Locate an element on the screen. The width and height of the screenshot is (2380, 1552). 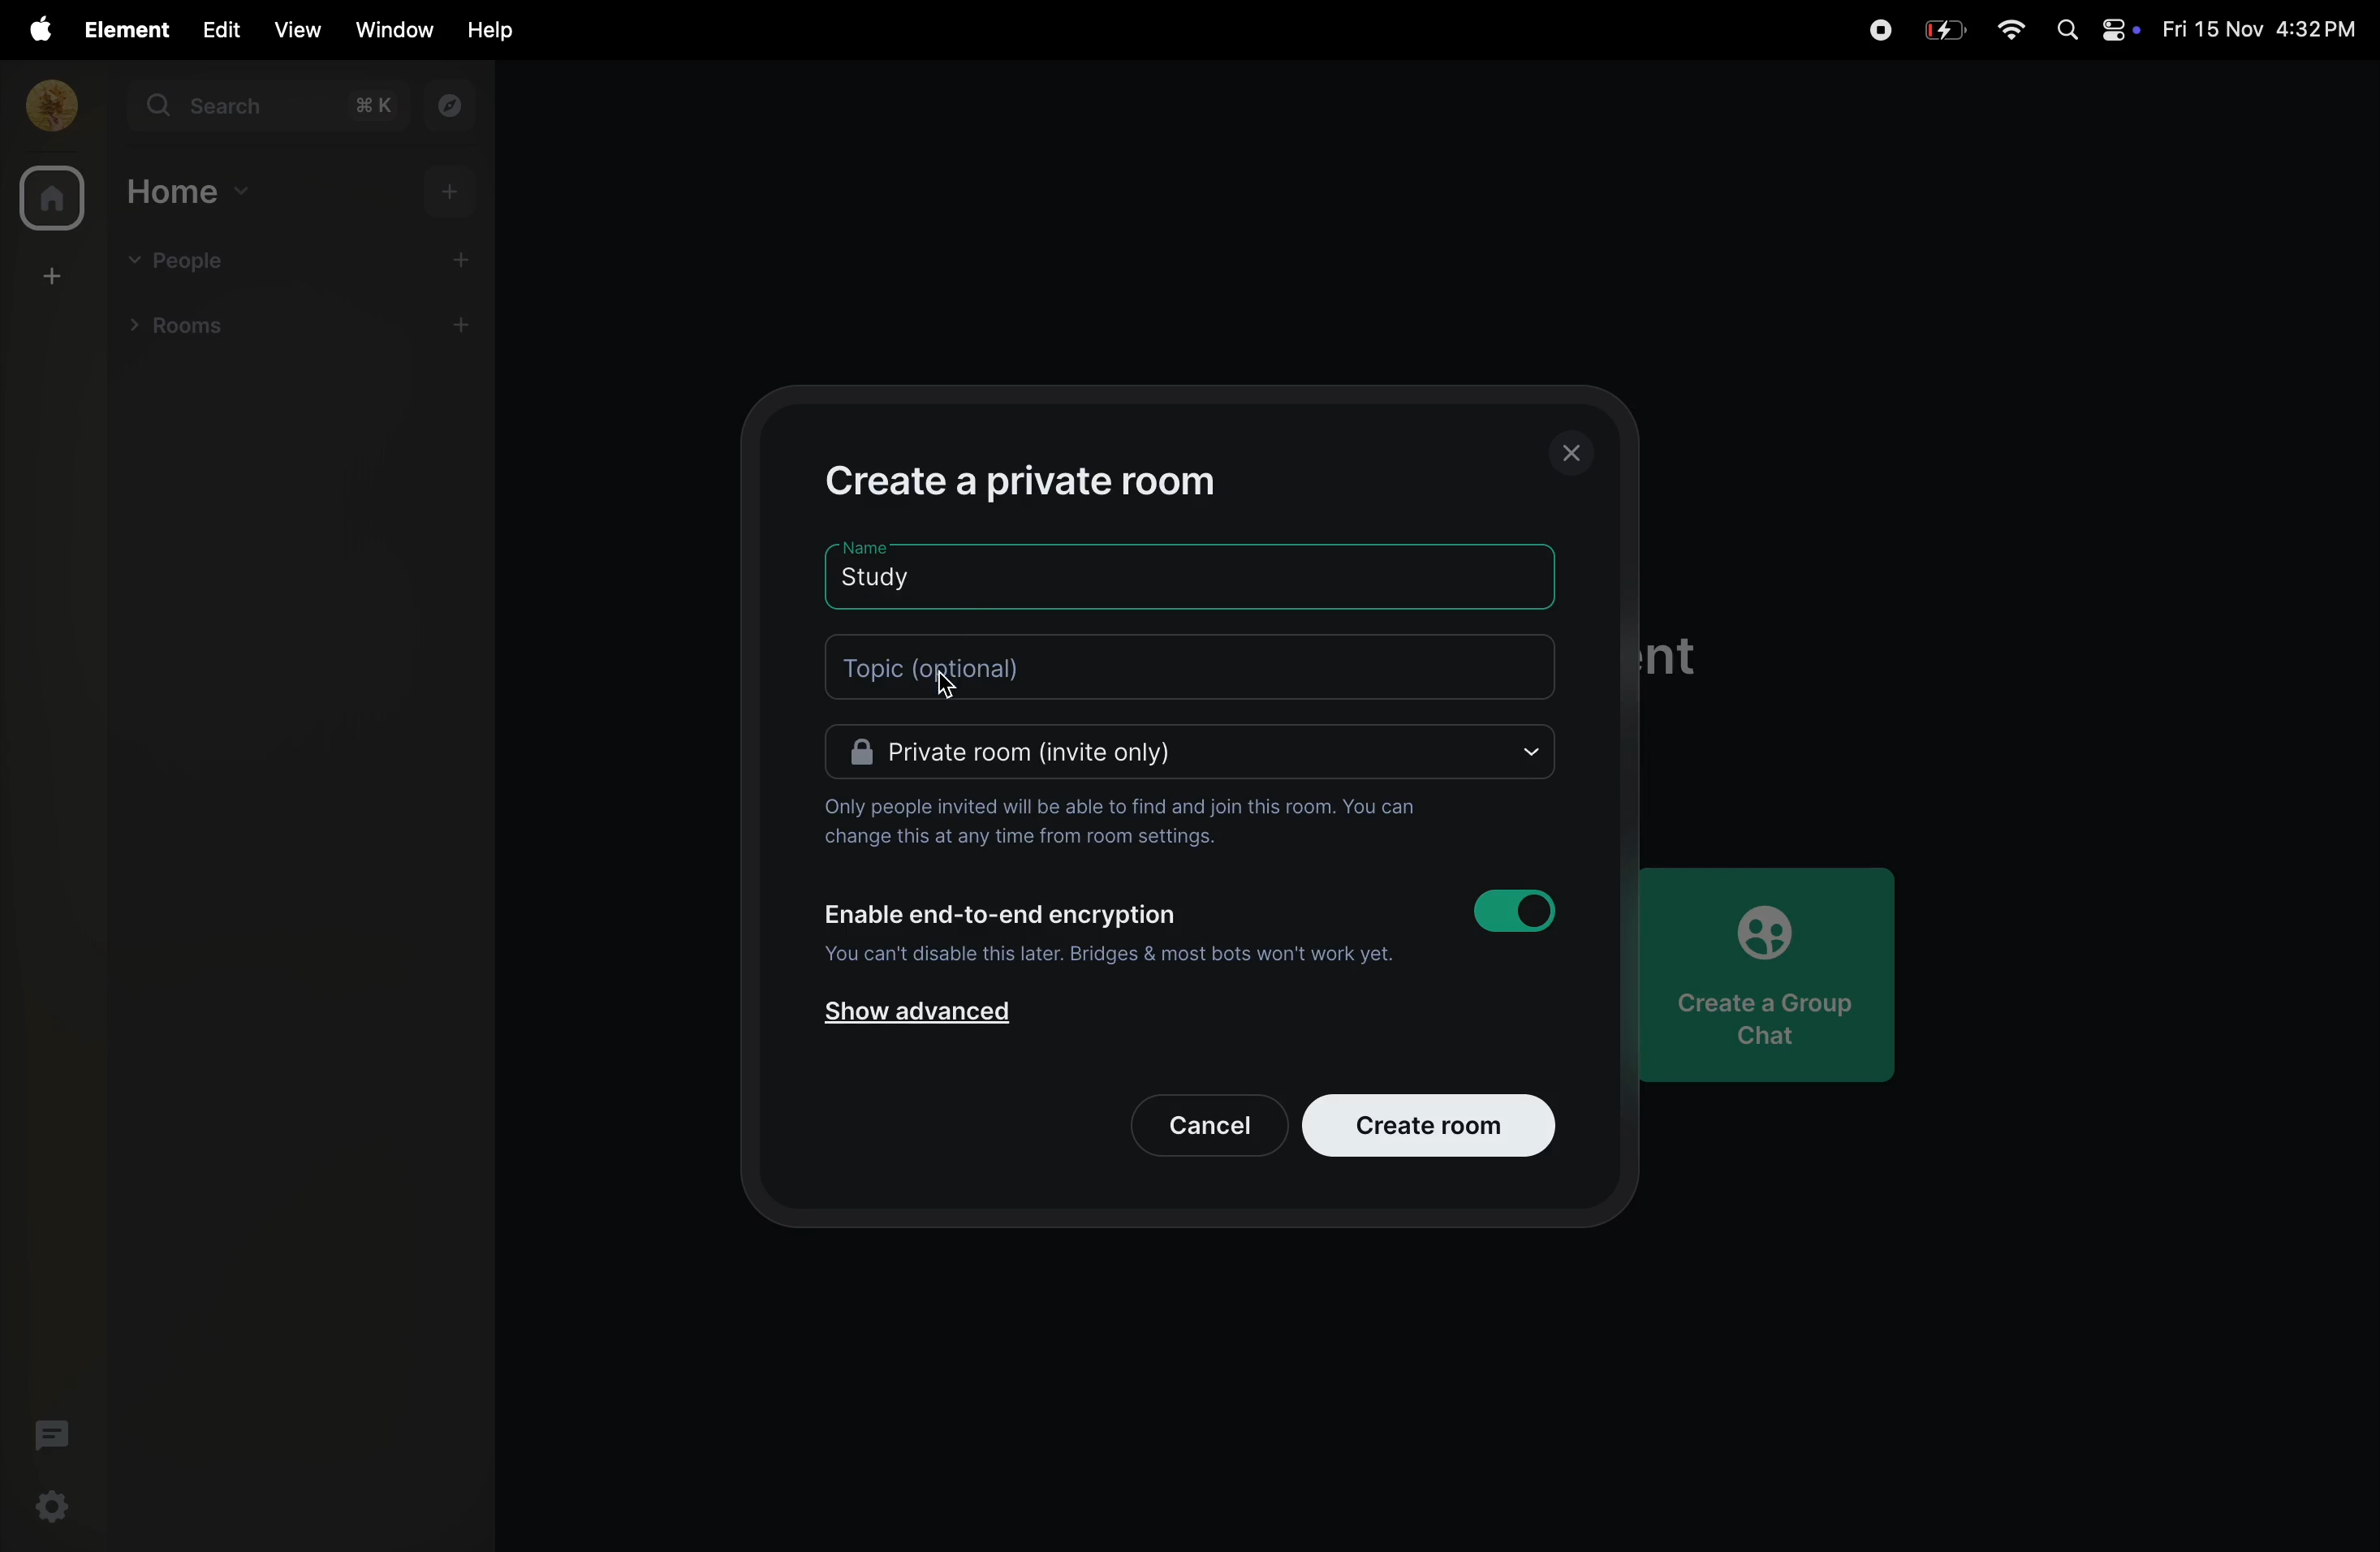
add rooms is located at coordinates (468, 328).